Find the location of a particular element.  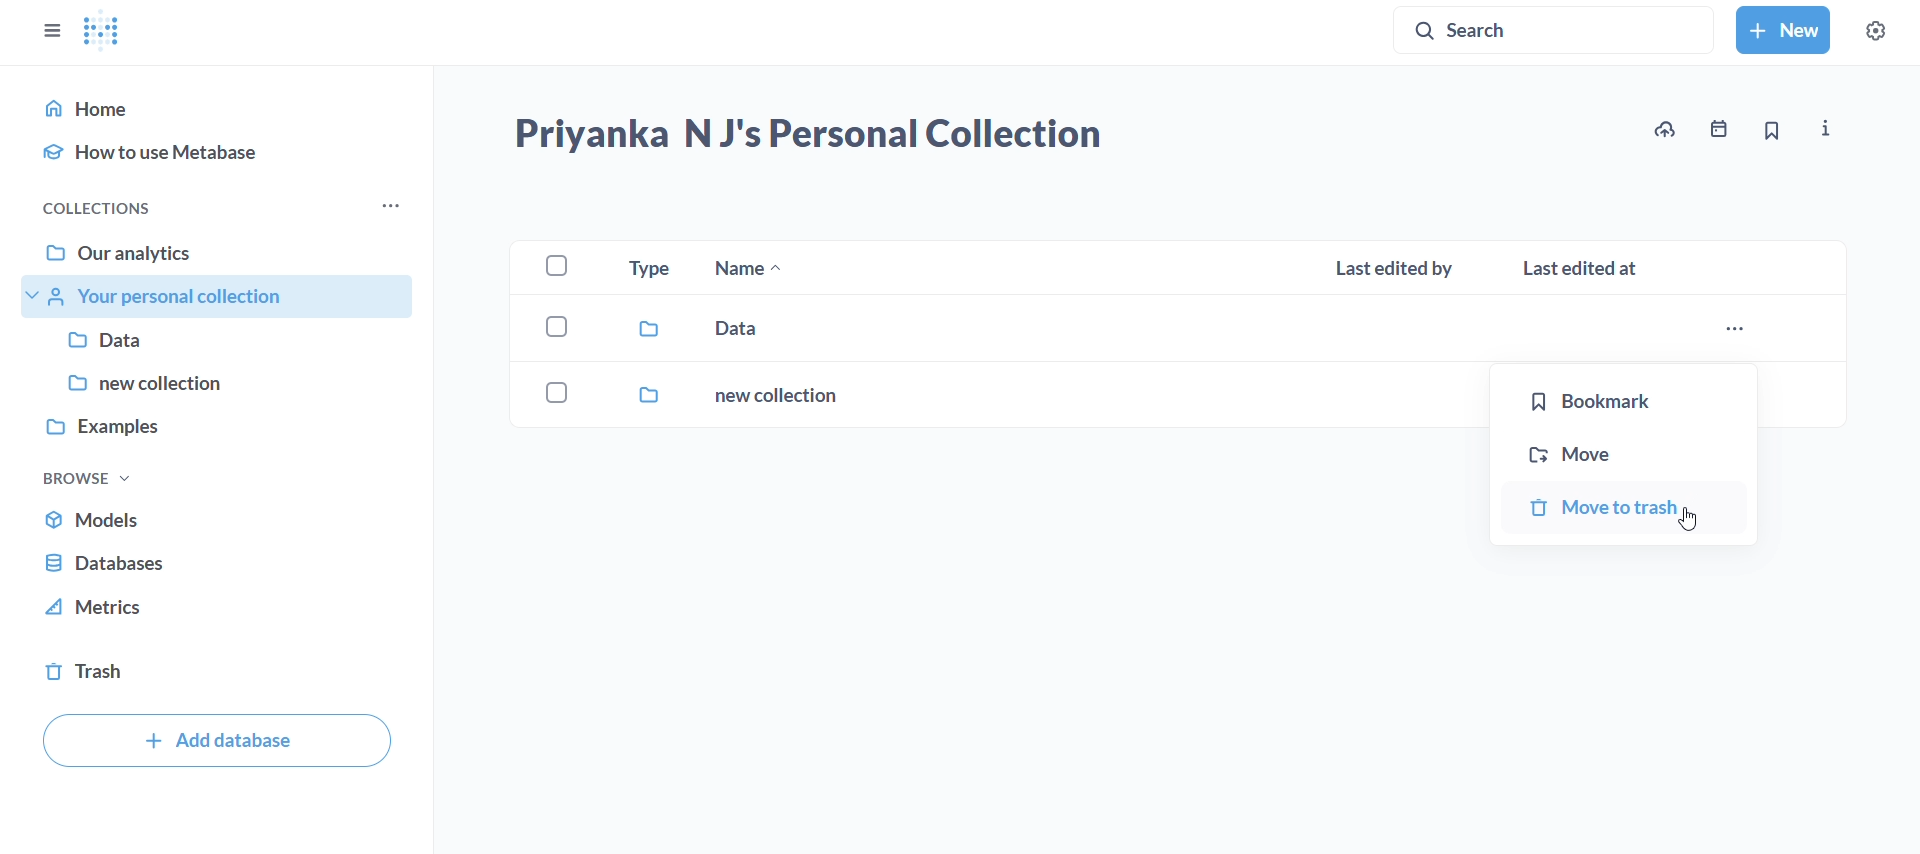

priyanka N J's personal collection is located at coordinates (808, 137).